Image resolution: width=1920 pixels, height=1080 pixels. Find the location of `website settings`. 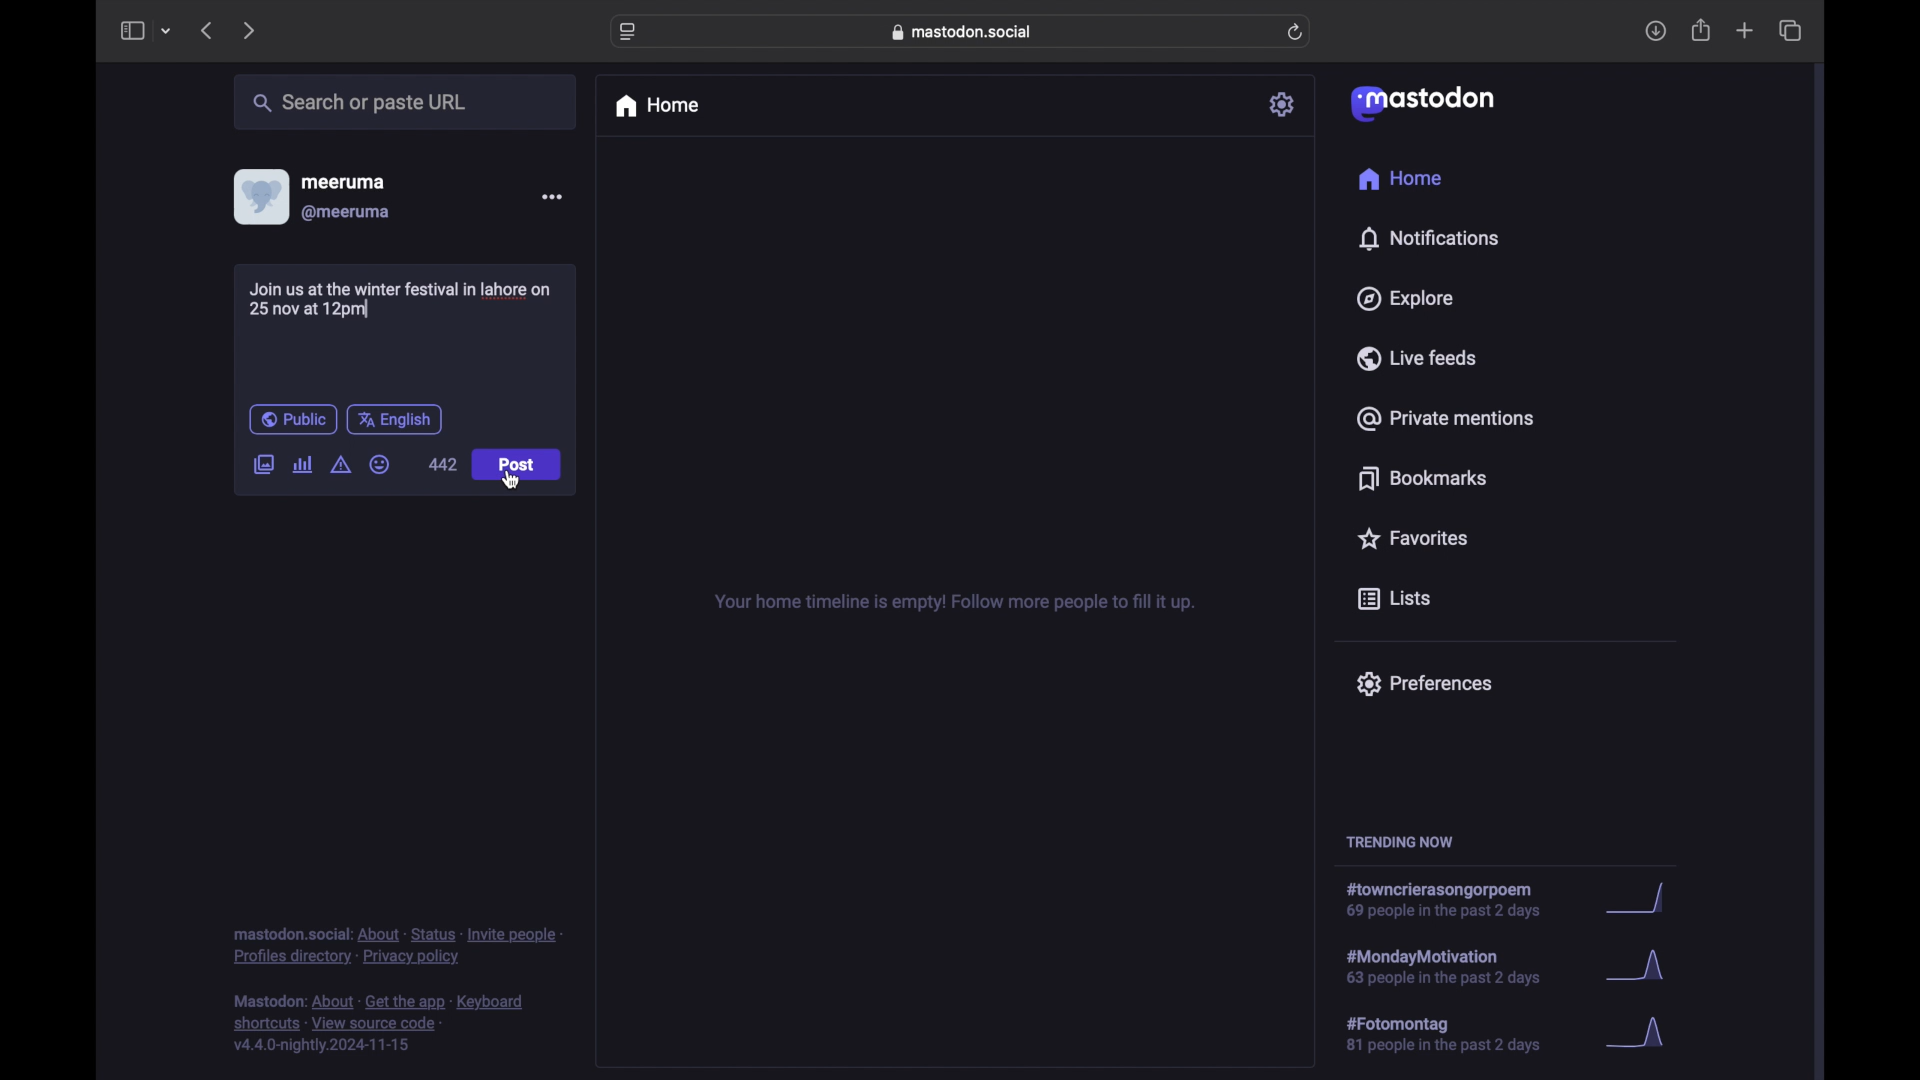

website settings is located at coordinates (630, 32).